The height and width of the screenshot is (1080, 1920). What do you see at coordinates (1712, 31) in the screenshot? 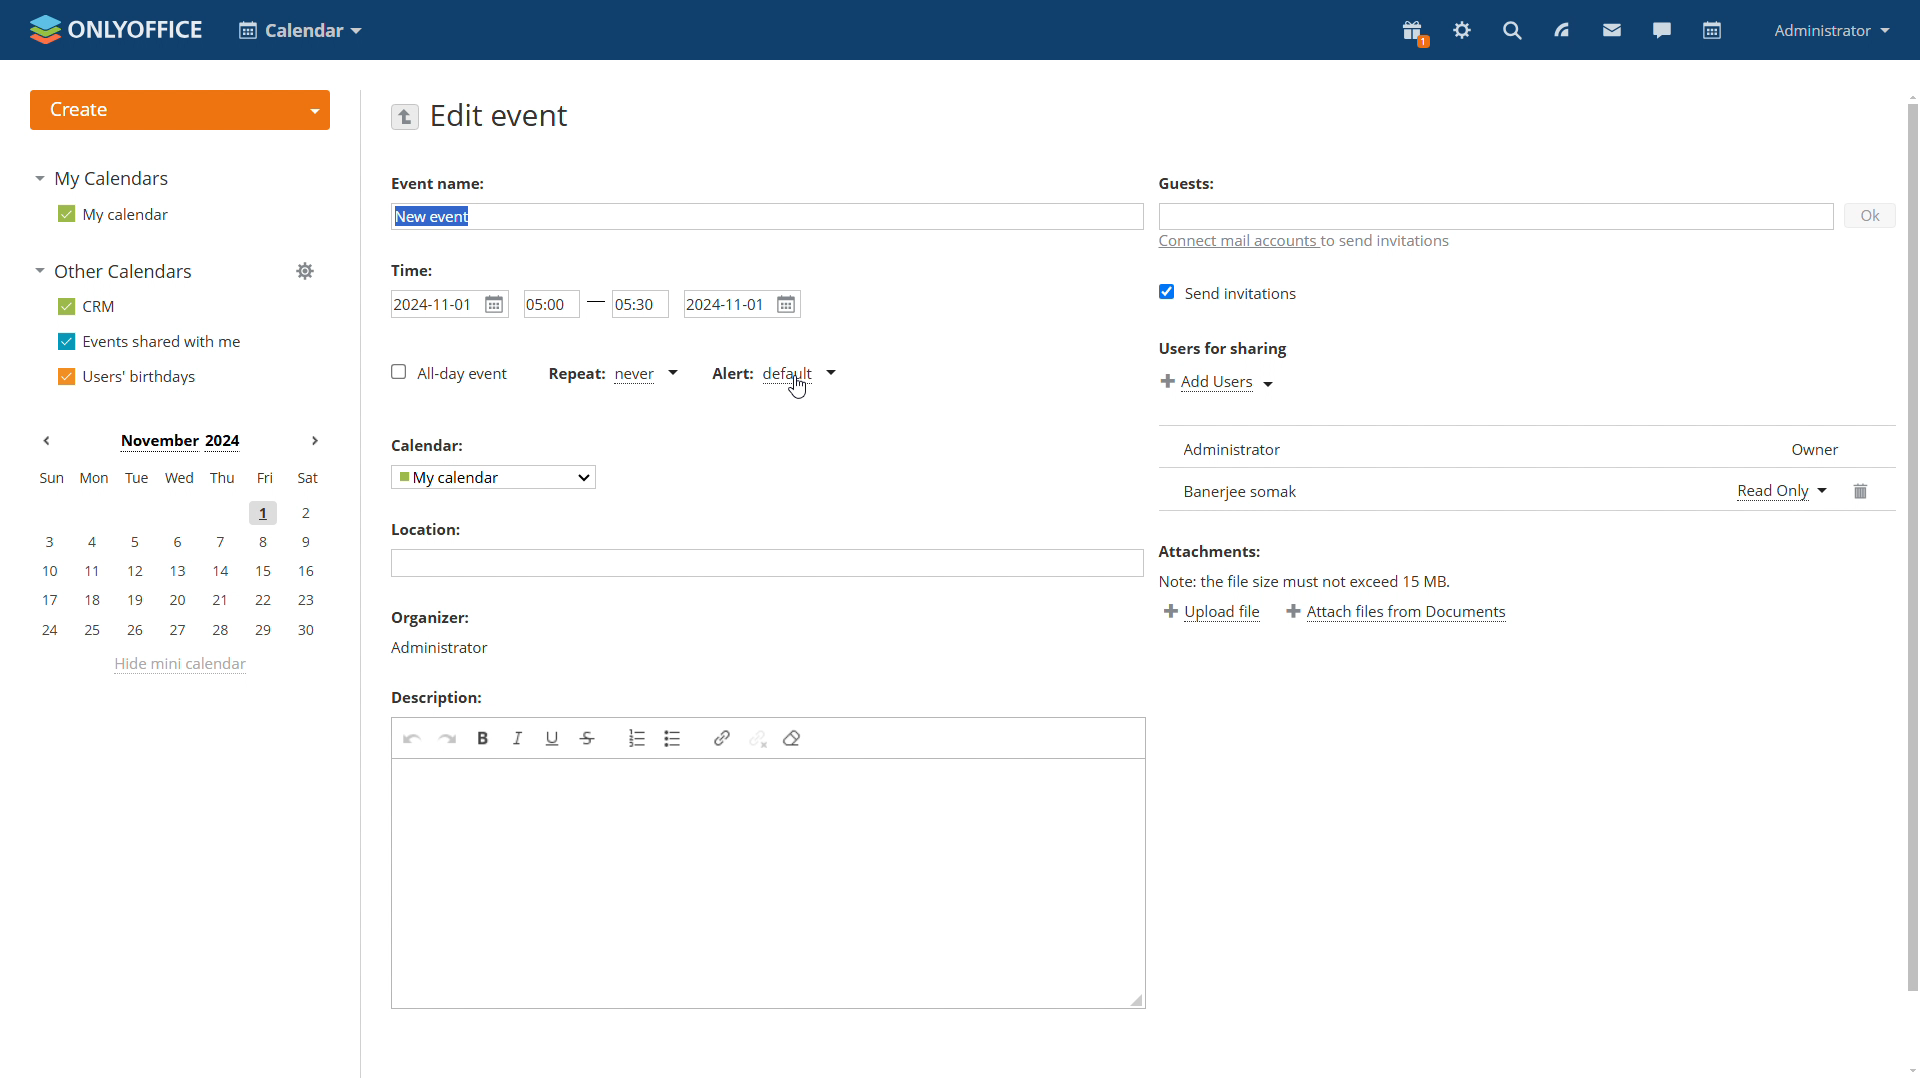
I see `calendar` at bounding box center [1712, 31].